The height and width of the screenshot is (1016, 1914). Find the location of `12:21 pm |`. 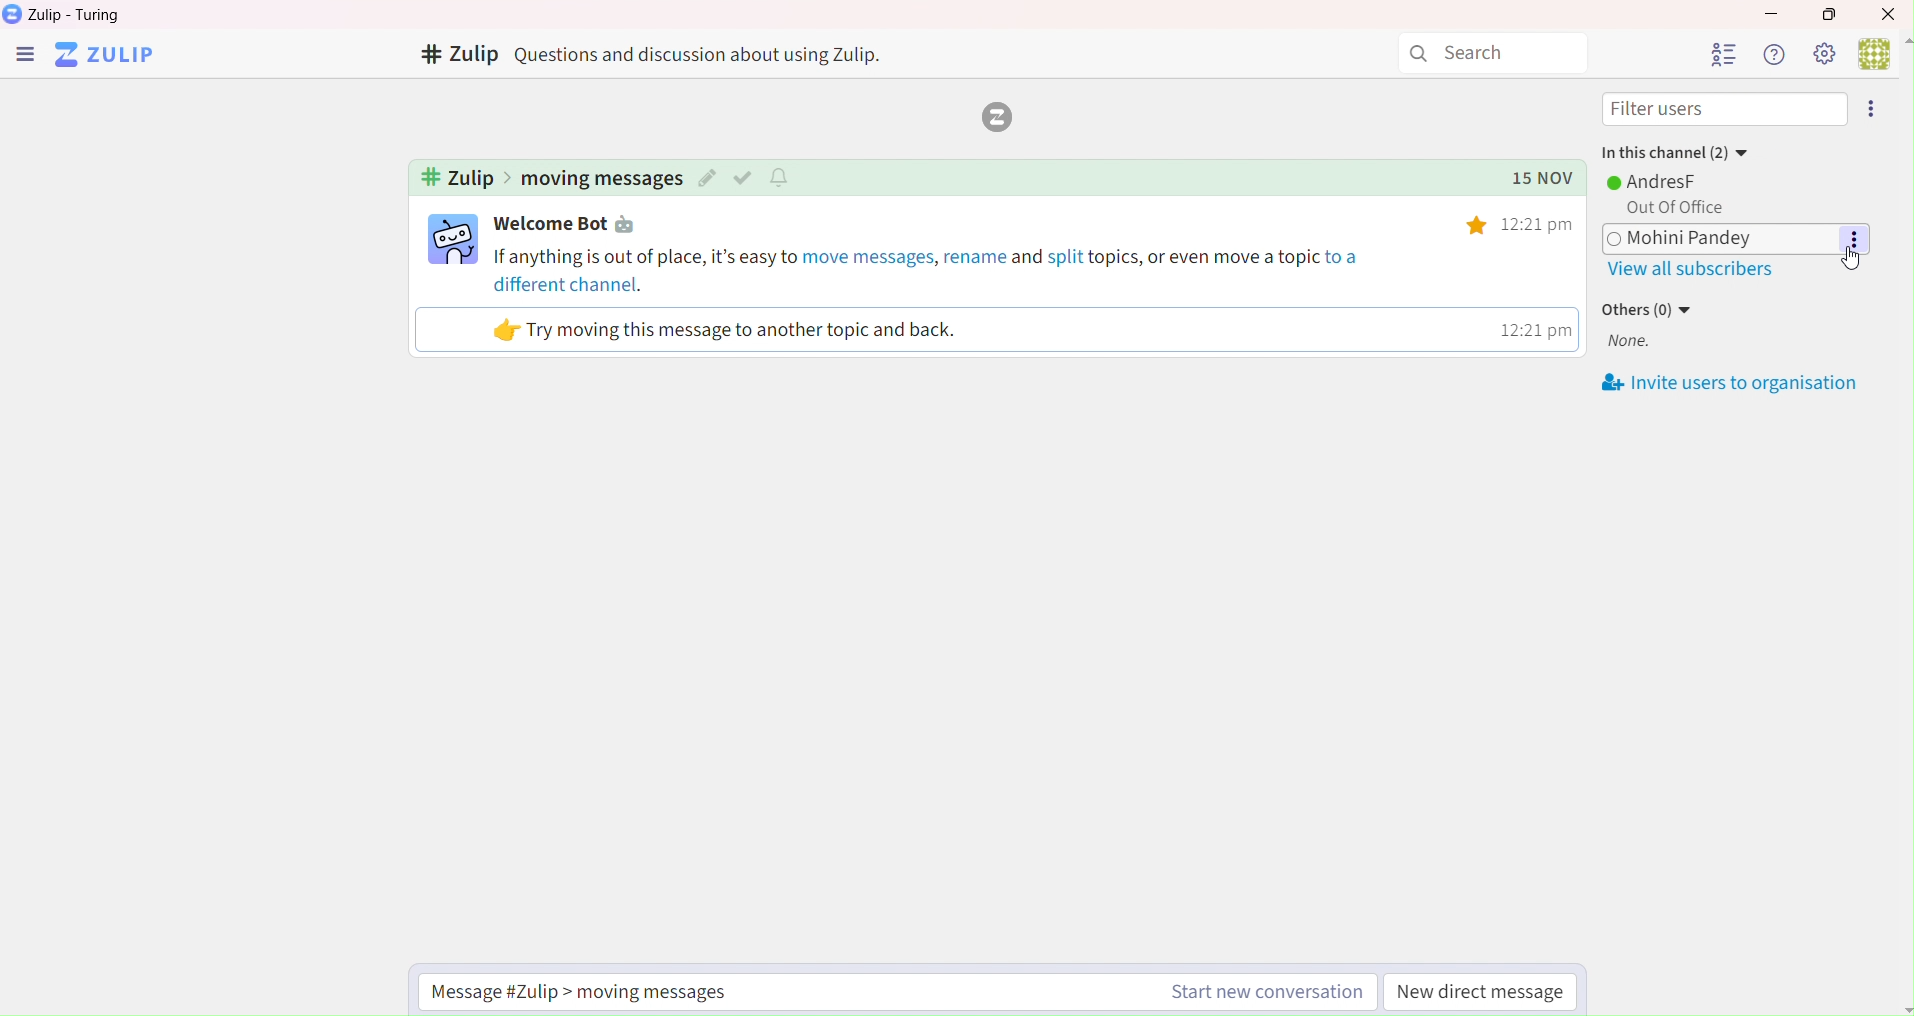

12:21 pm | is located at coordinates (1533, 329).